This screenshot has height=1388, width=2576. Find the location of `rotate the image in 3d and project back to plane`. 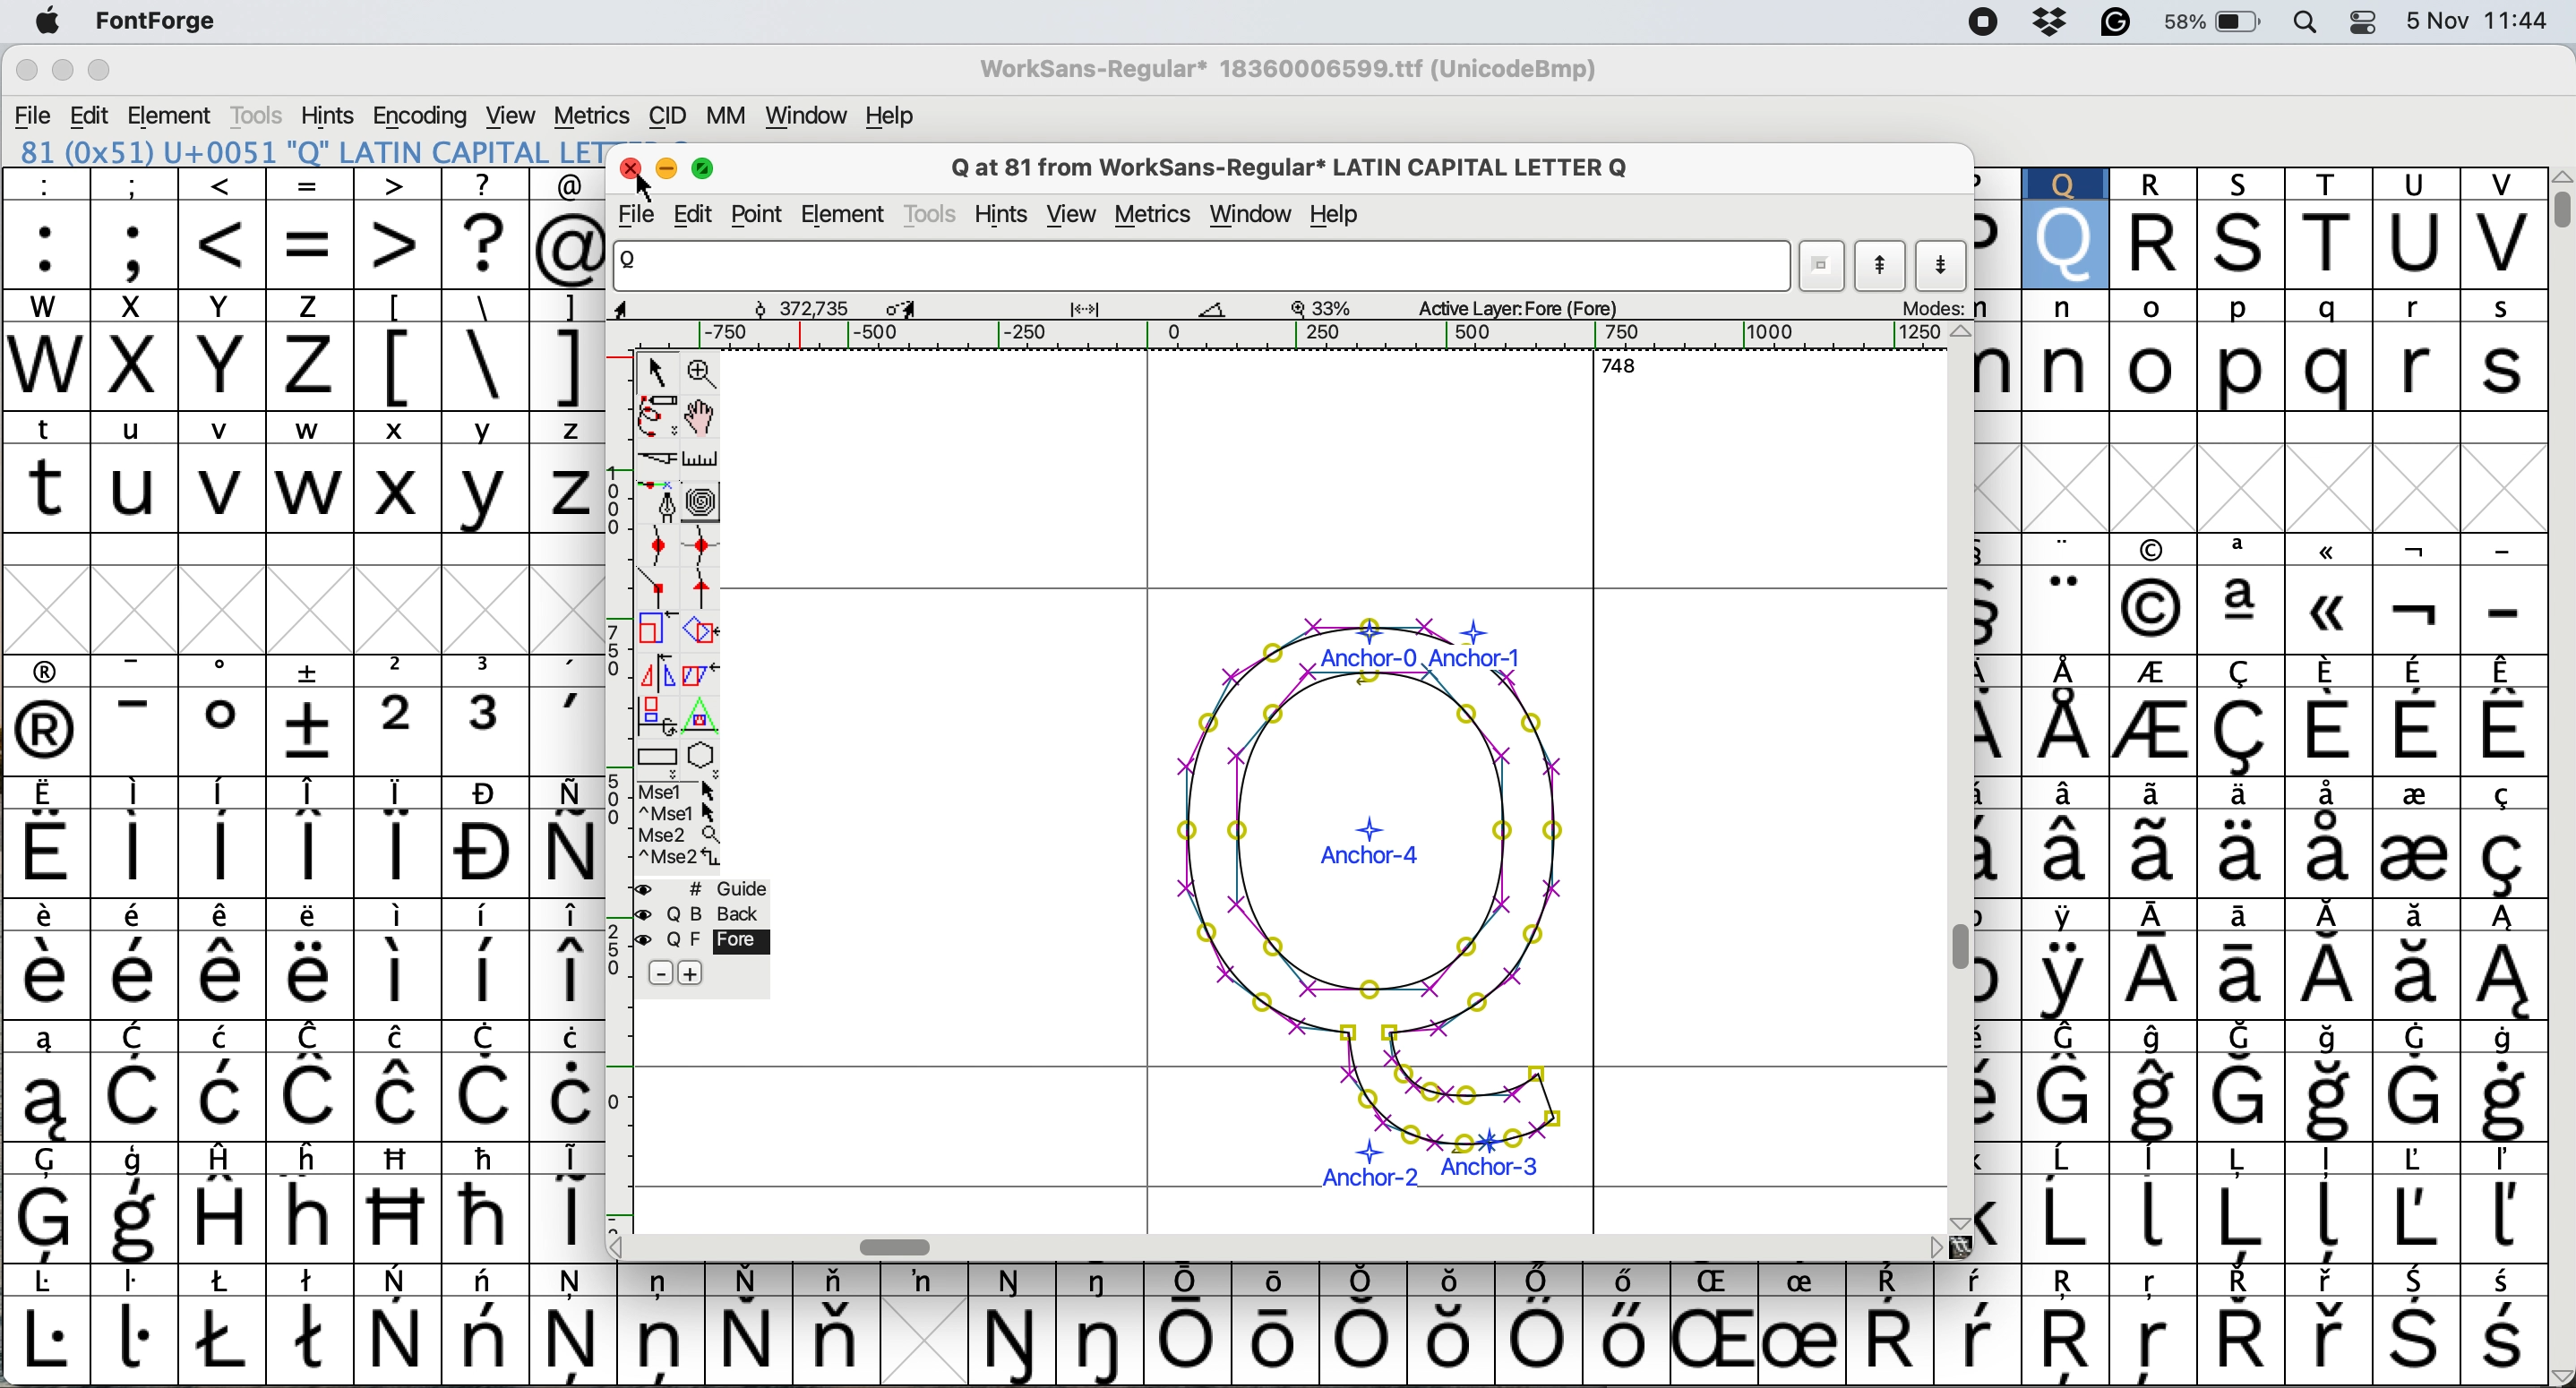

rotate the image in 3d and project back to plane is located at coordinates (654, 718).